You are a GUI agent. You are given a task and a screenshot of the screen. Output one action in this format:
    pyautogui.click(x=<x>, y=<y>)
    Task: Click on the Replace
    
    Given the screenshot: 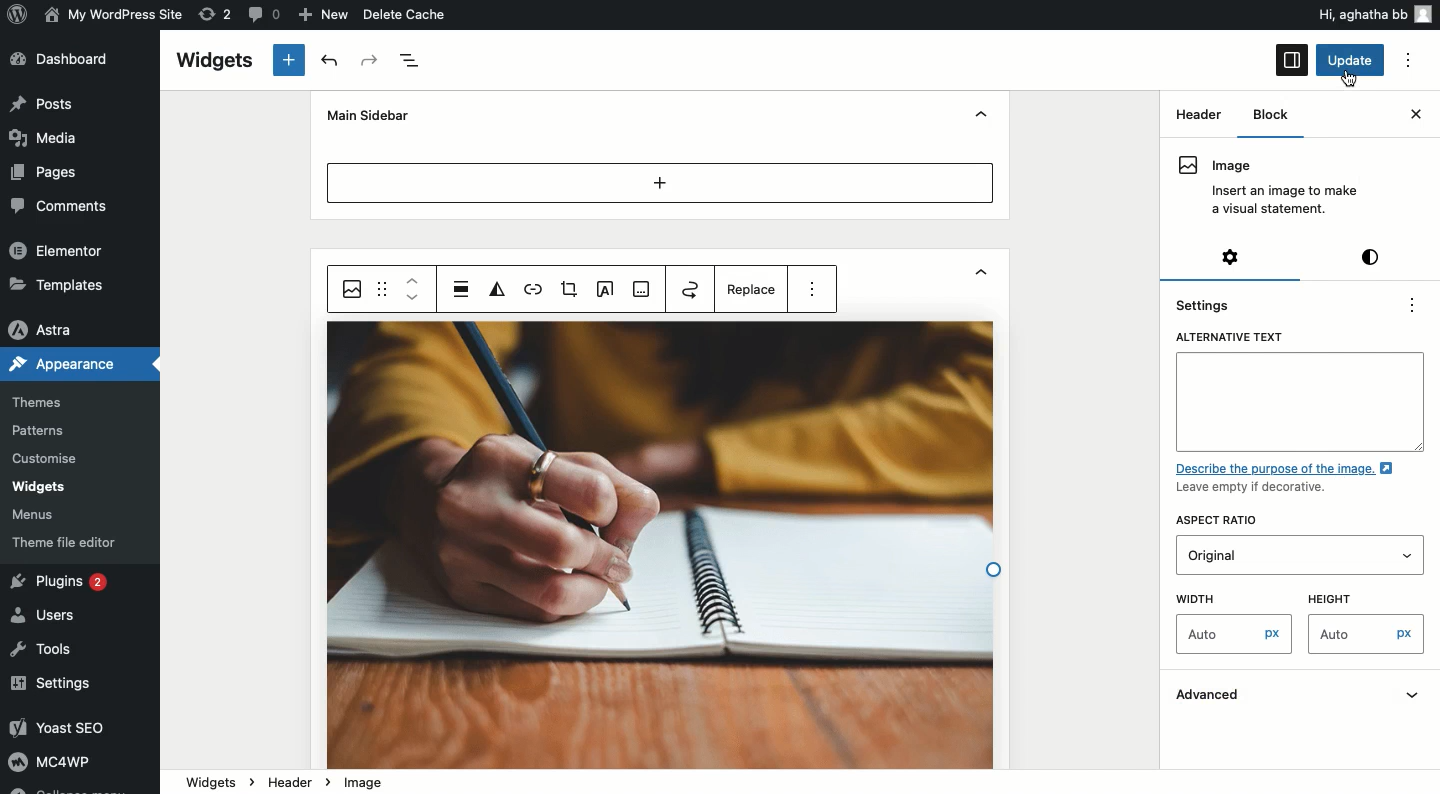 What is the action you would take?
    pyautogui.click(x=754, y=293)
    